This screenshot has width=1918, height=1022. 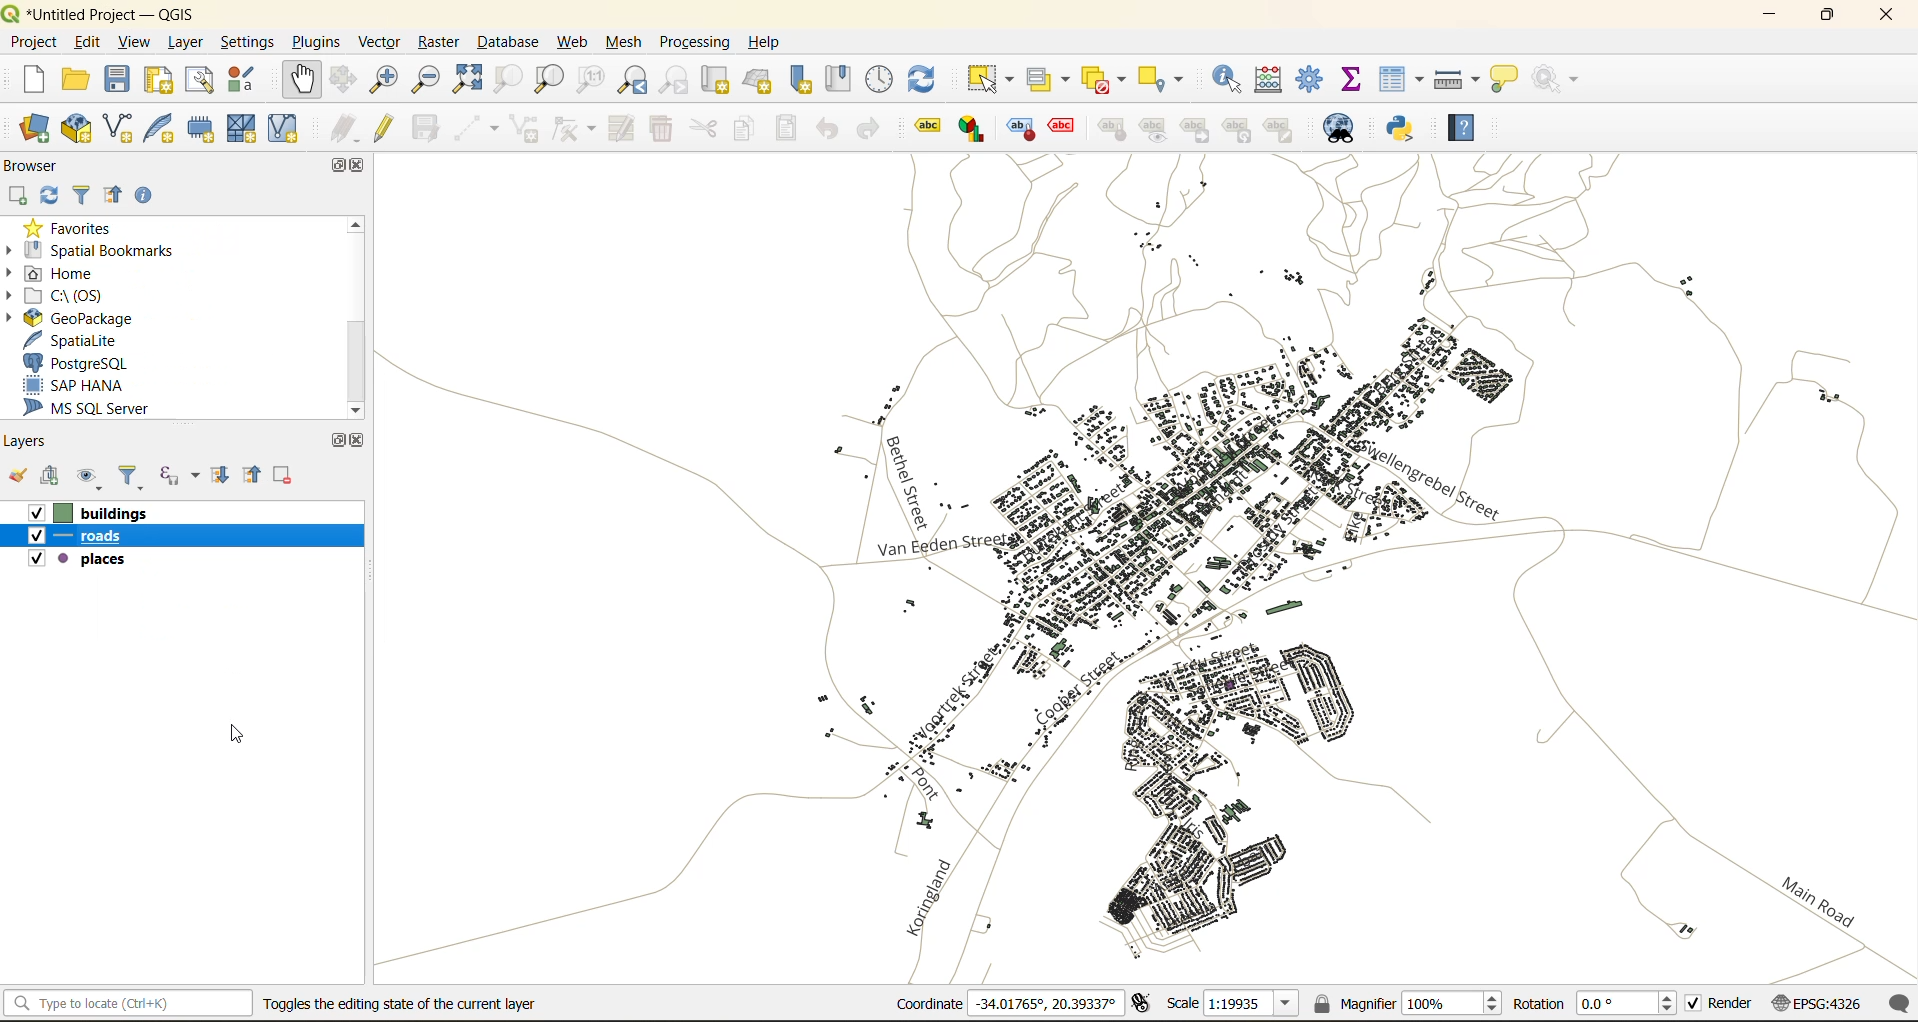 What do you see at coordinates (244, 81) in the screenshot?
I see `style manager` at bounding box center [244, 81].